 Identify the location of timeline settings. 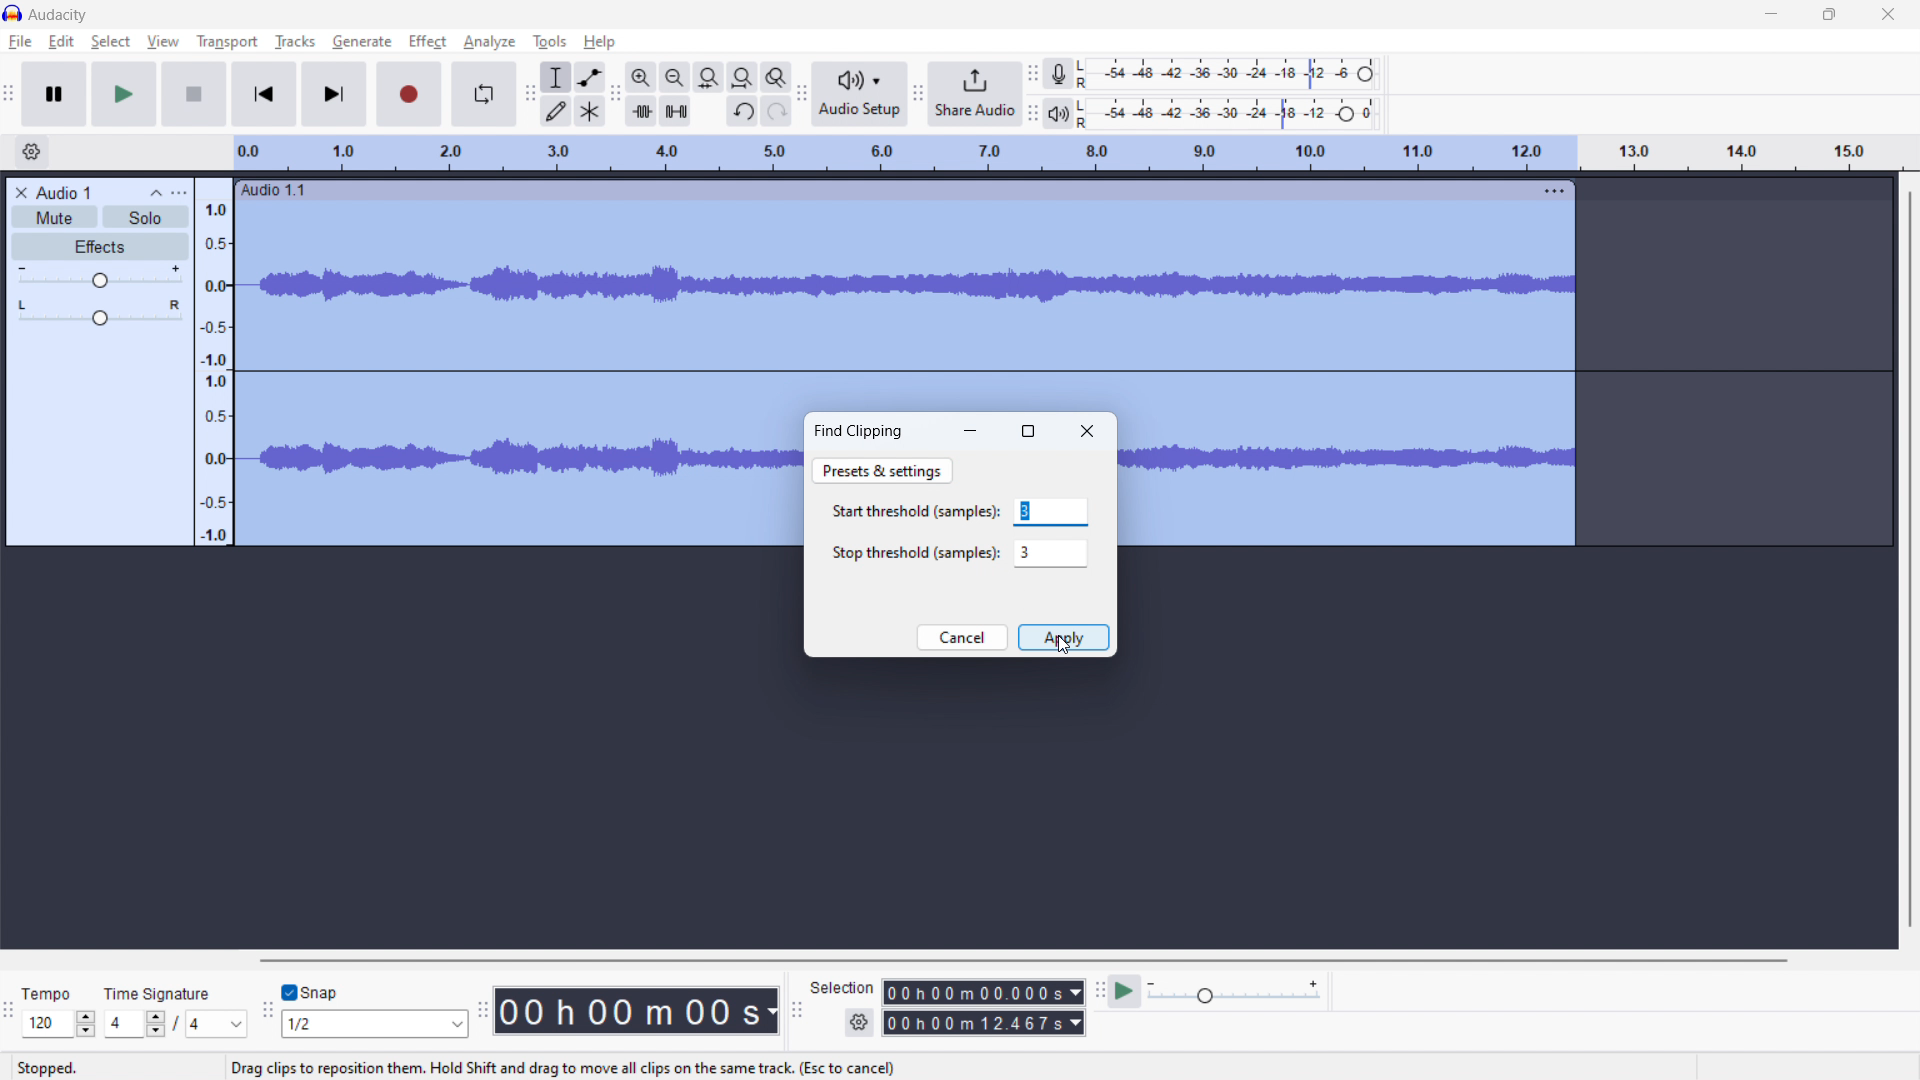
(32, 151).